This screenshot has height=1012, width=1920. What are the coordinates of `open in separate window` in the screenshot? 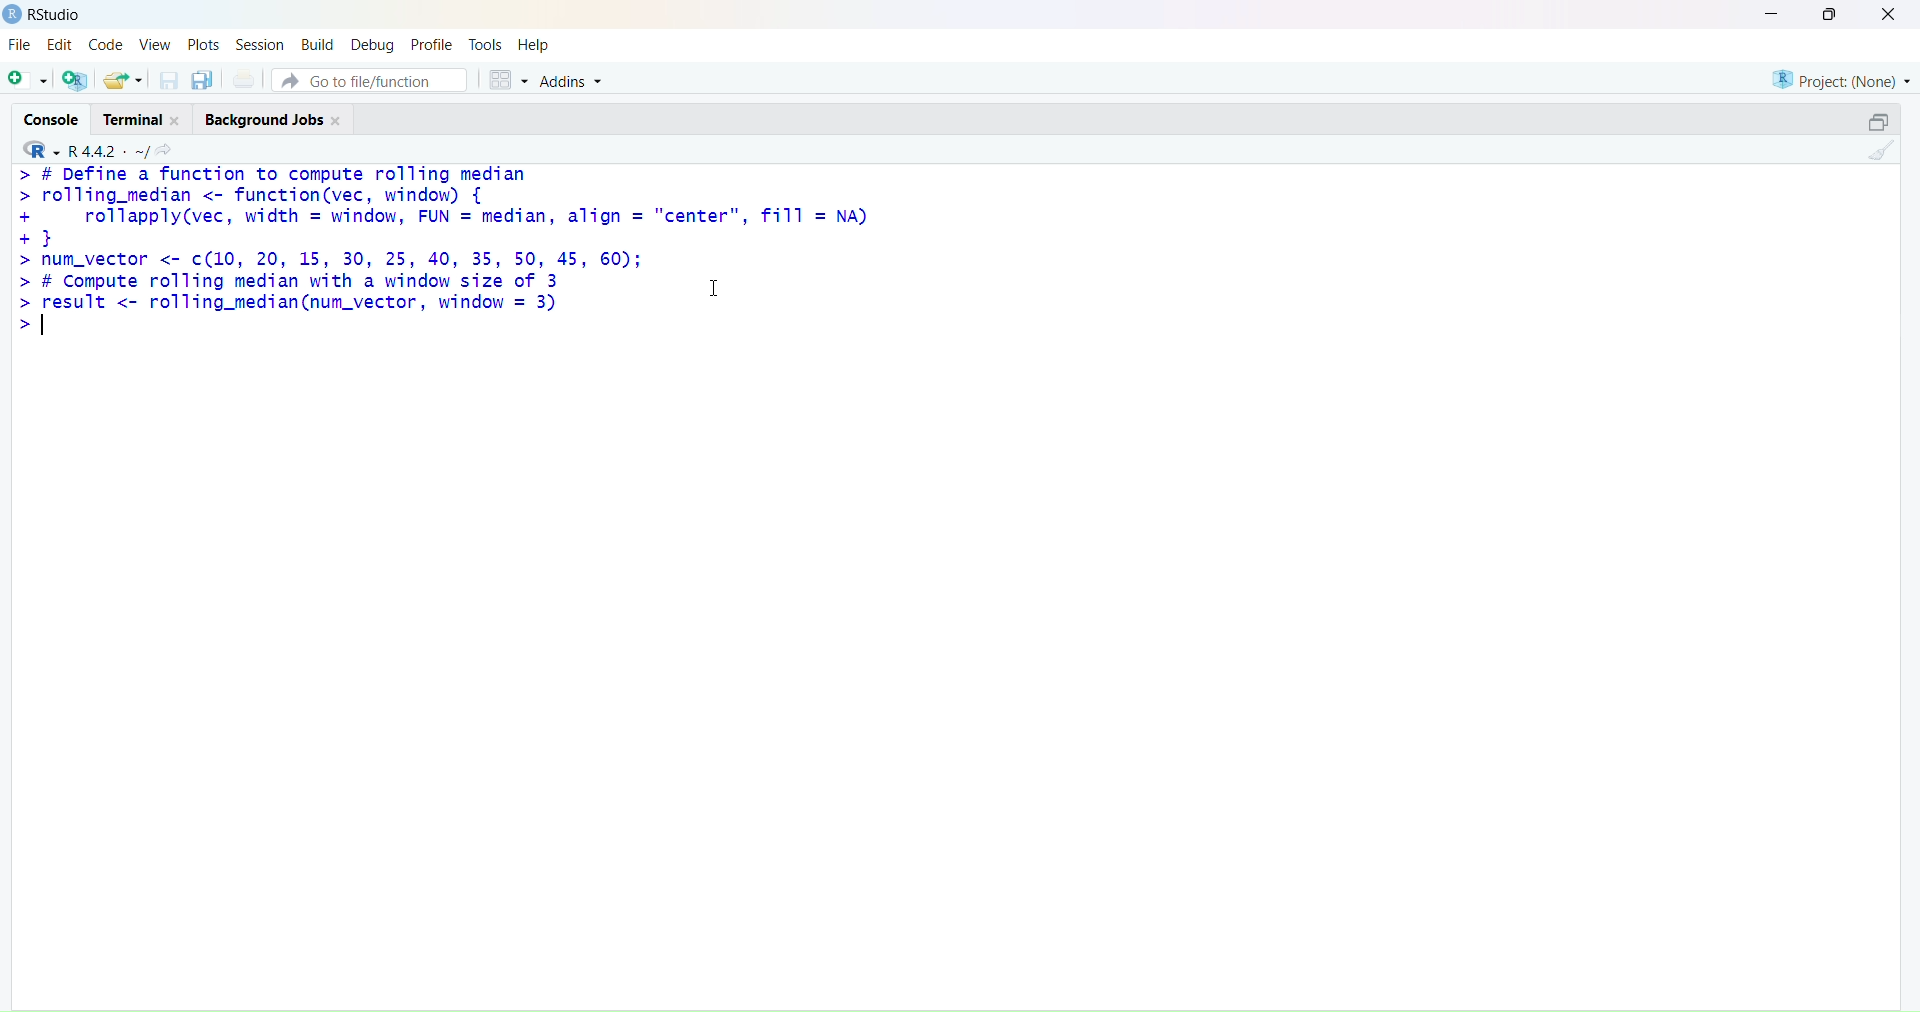 It's located at (1878, 122).